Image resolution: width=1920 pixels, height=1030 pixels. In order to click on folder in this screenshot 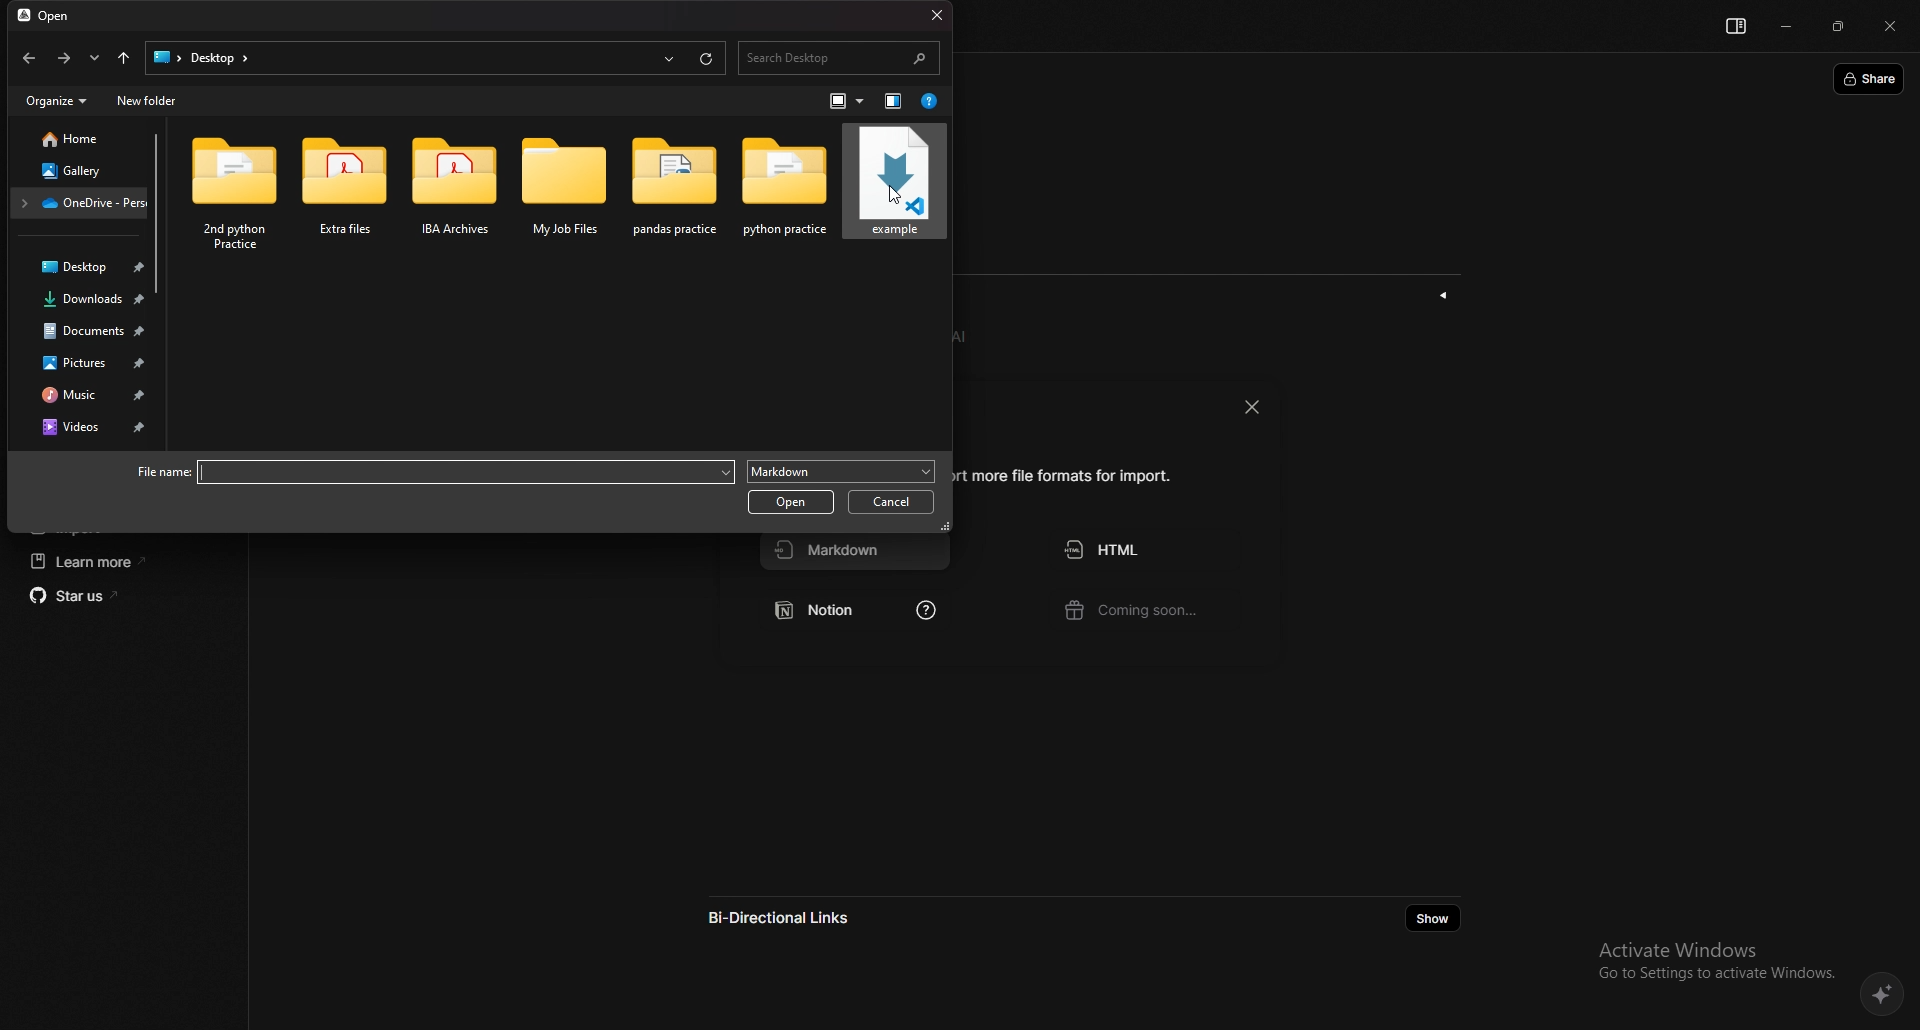, I will do `click(235, 193)`.